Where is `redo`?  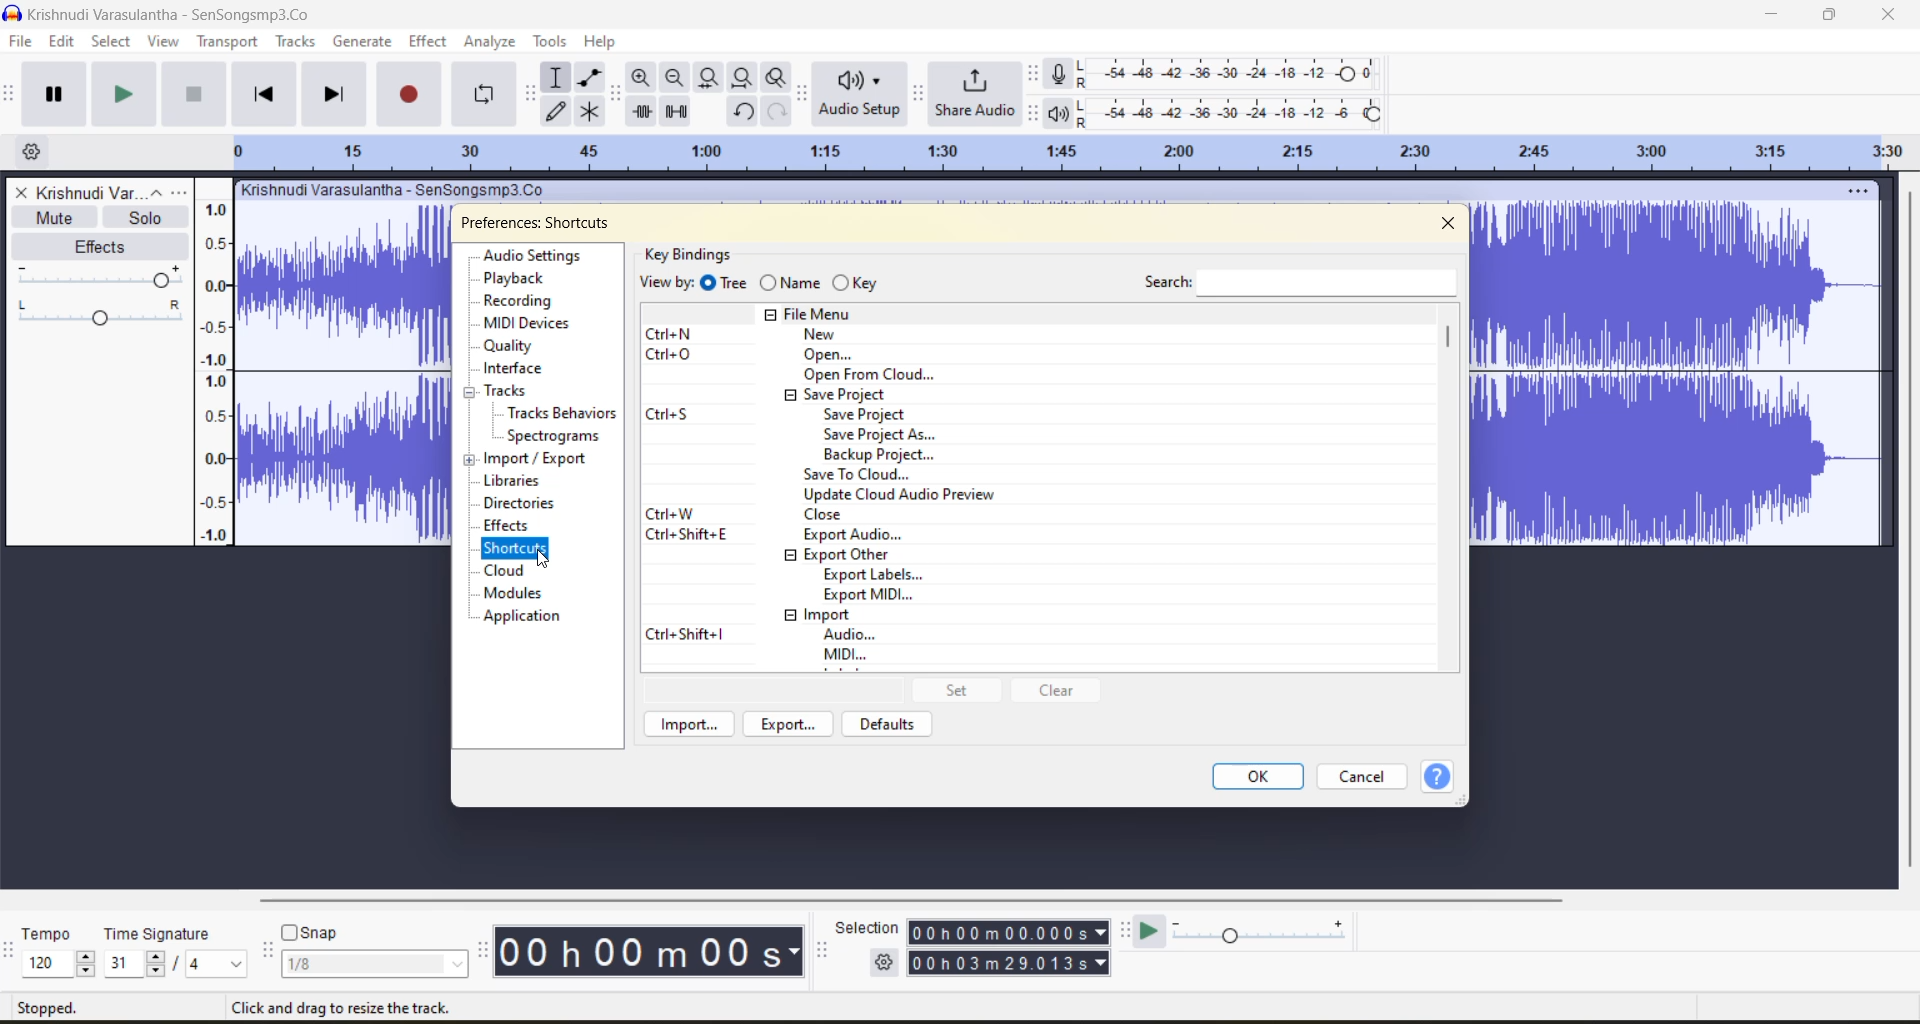 redo is located at coordinates (777, 111).